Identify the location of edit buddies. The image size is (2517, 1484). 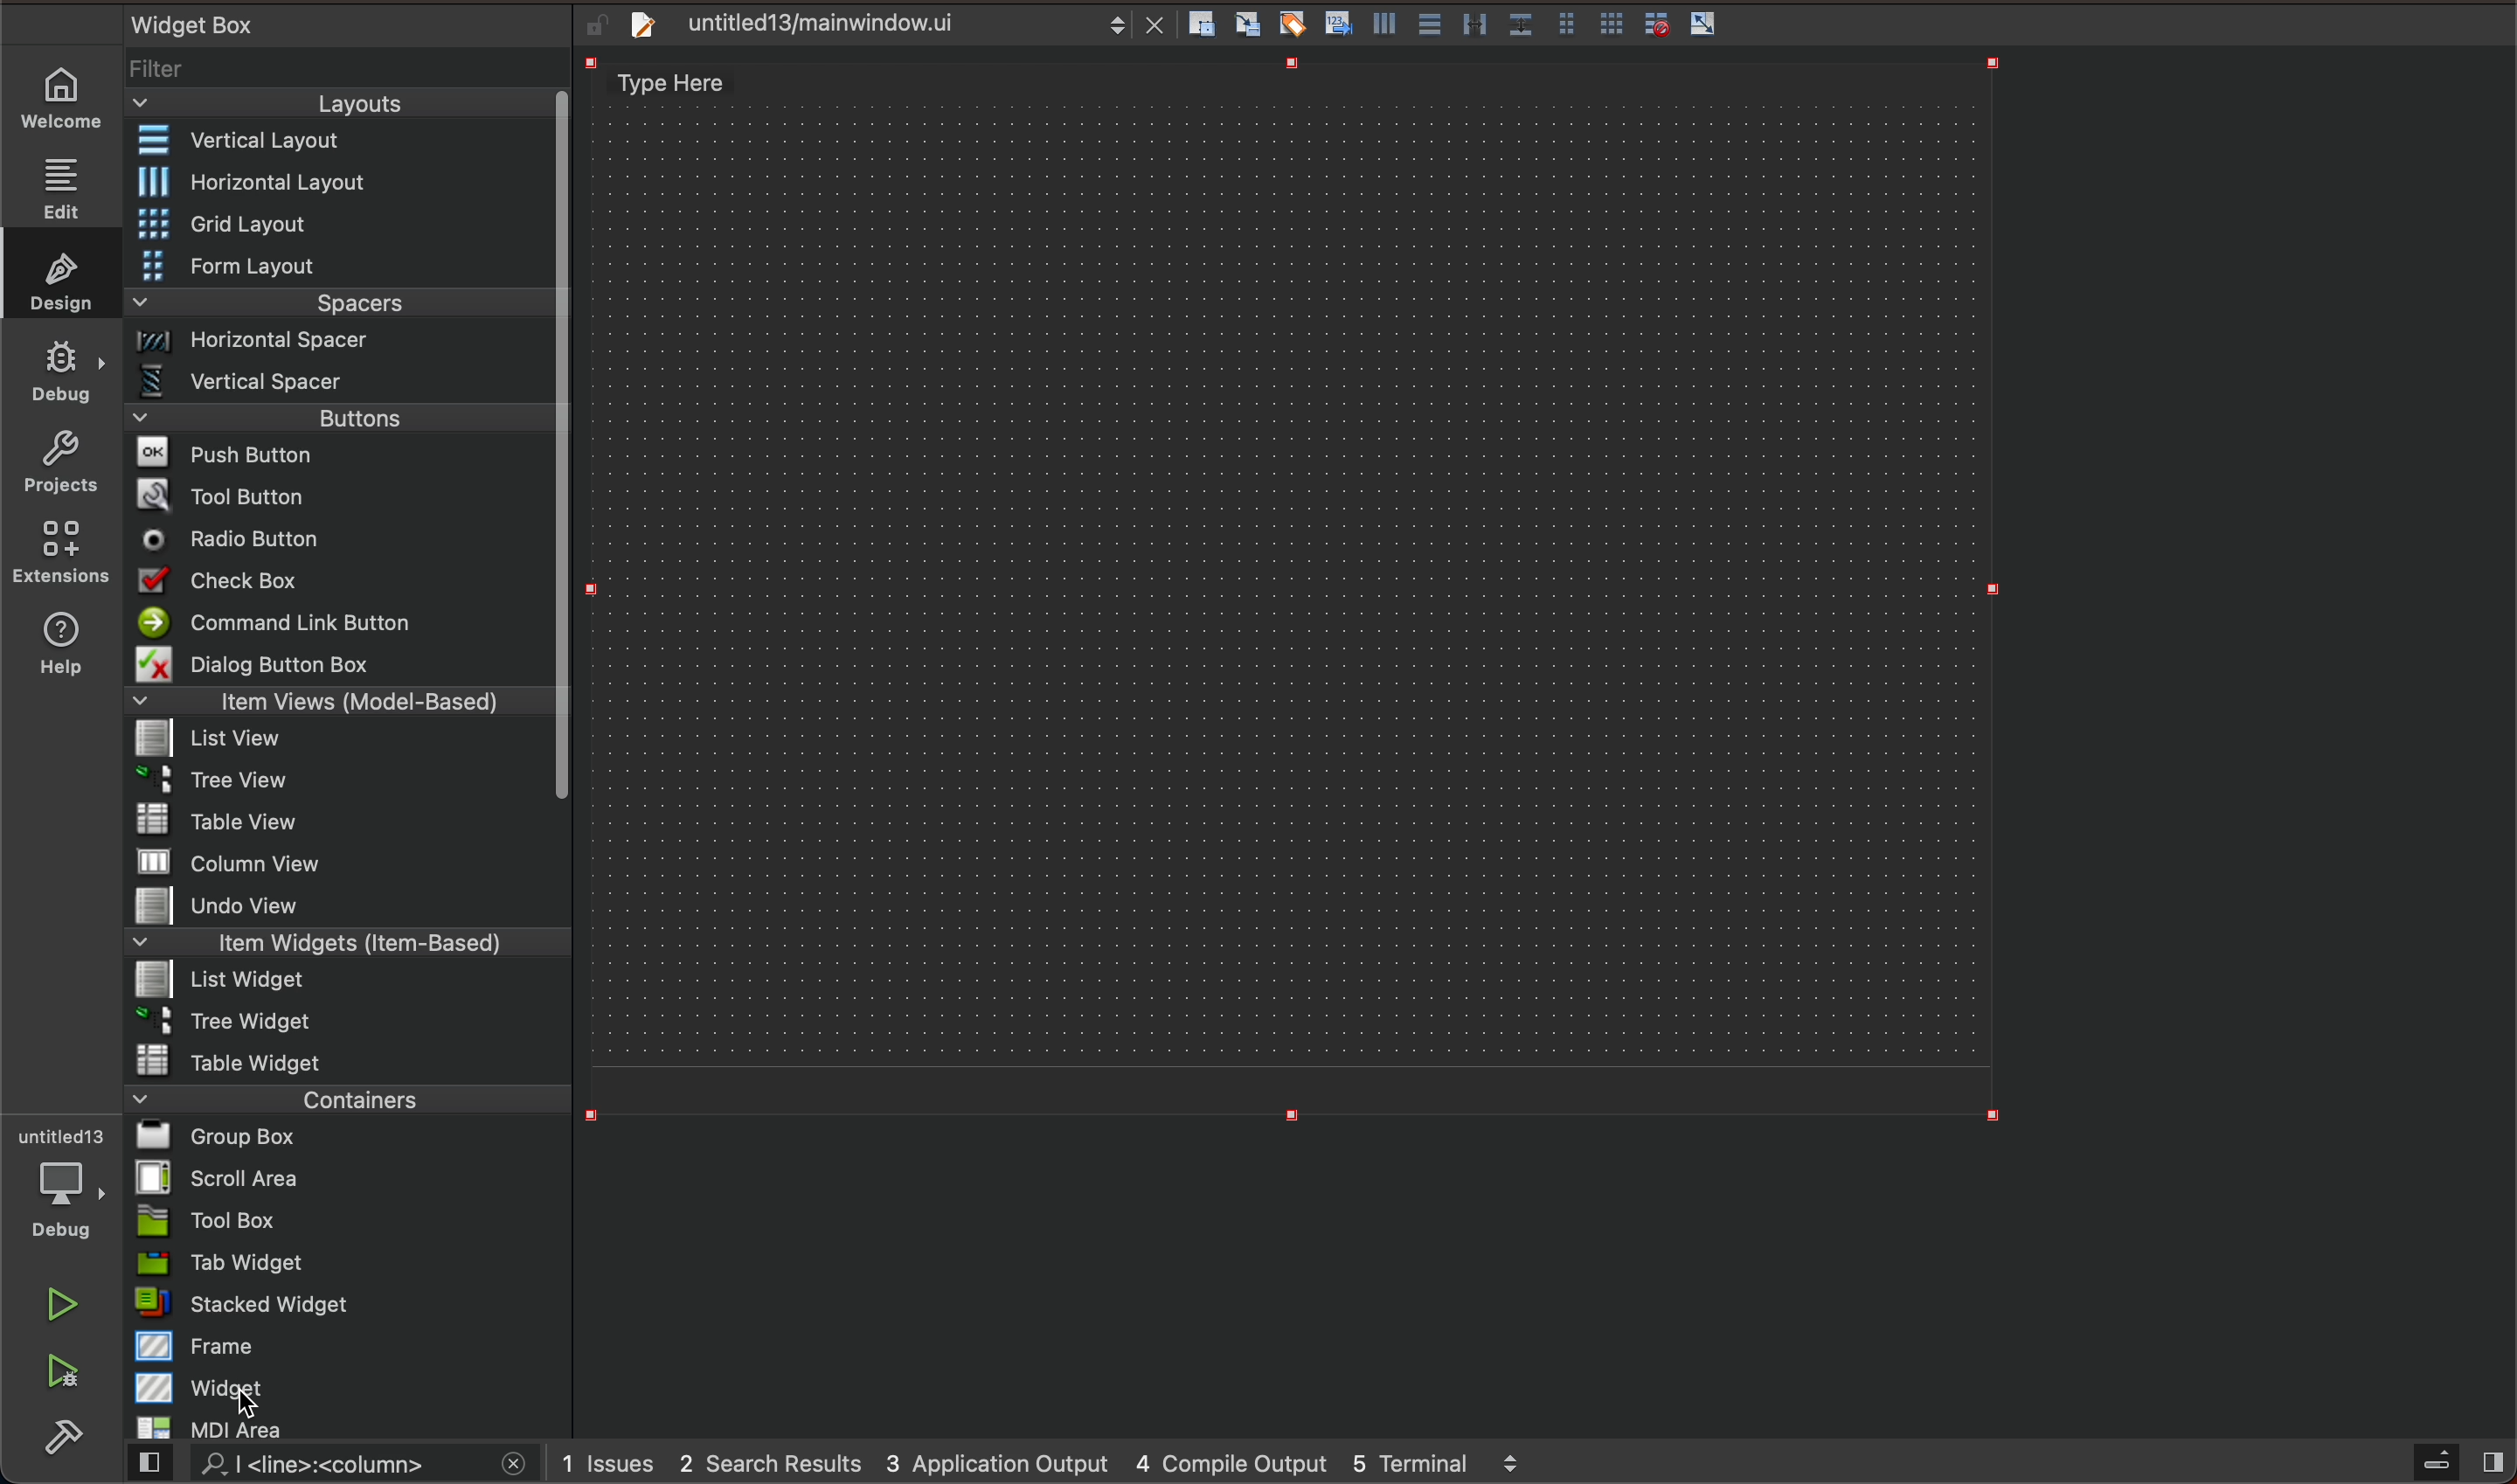
(1296, 23).